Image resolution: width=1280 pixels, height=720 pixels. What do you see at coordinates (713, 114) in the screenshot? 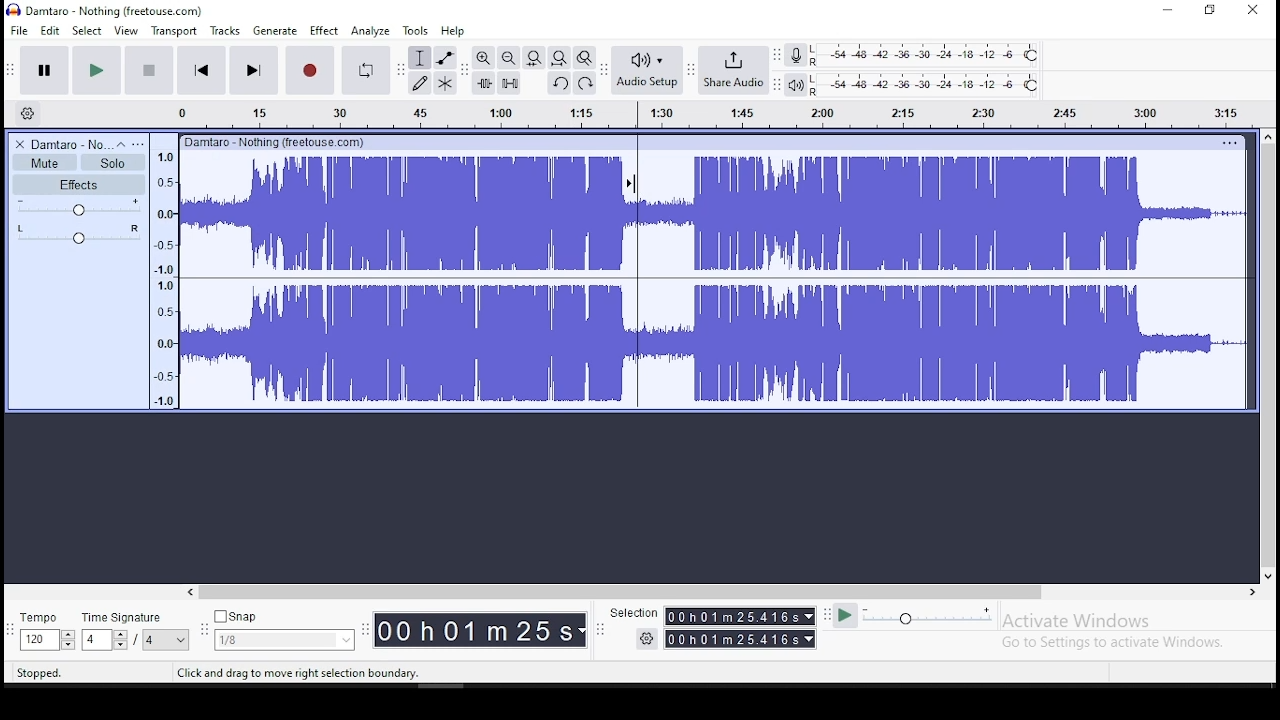
I see `timeline` at bounding box center [713, 114].